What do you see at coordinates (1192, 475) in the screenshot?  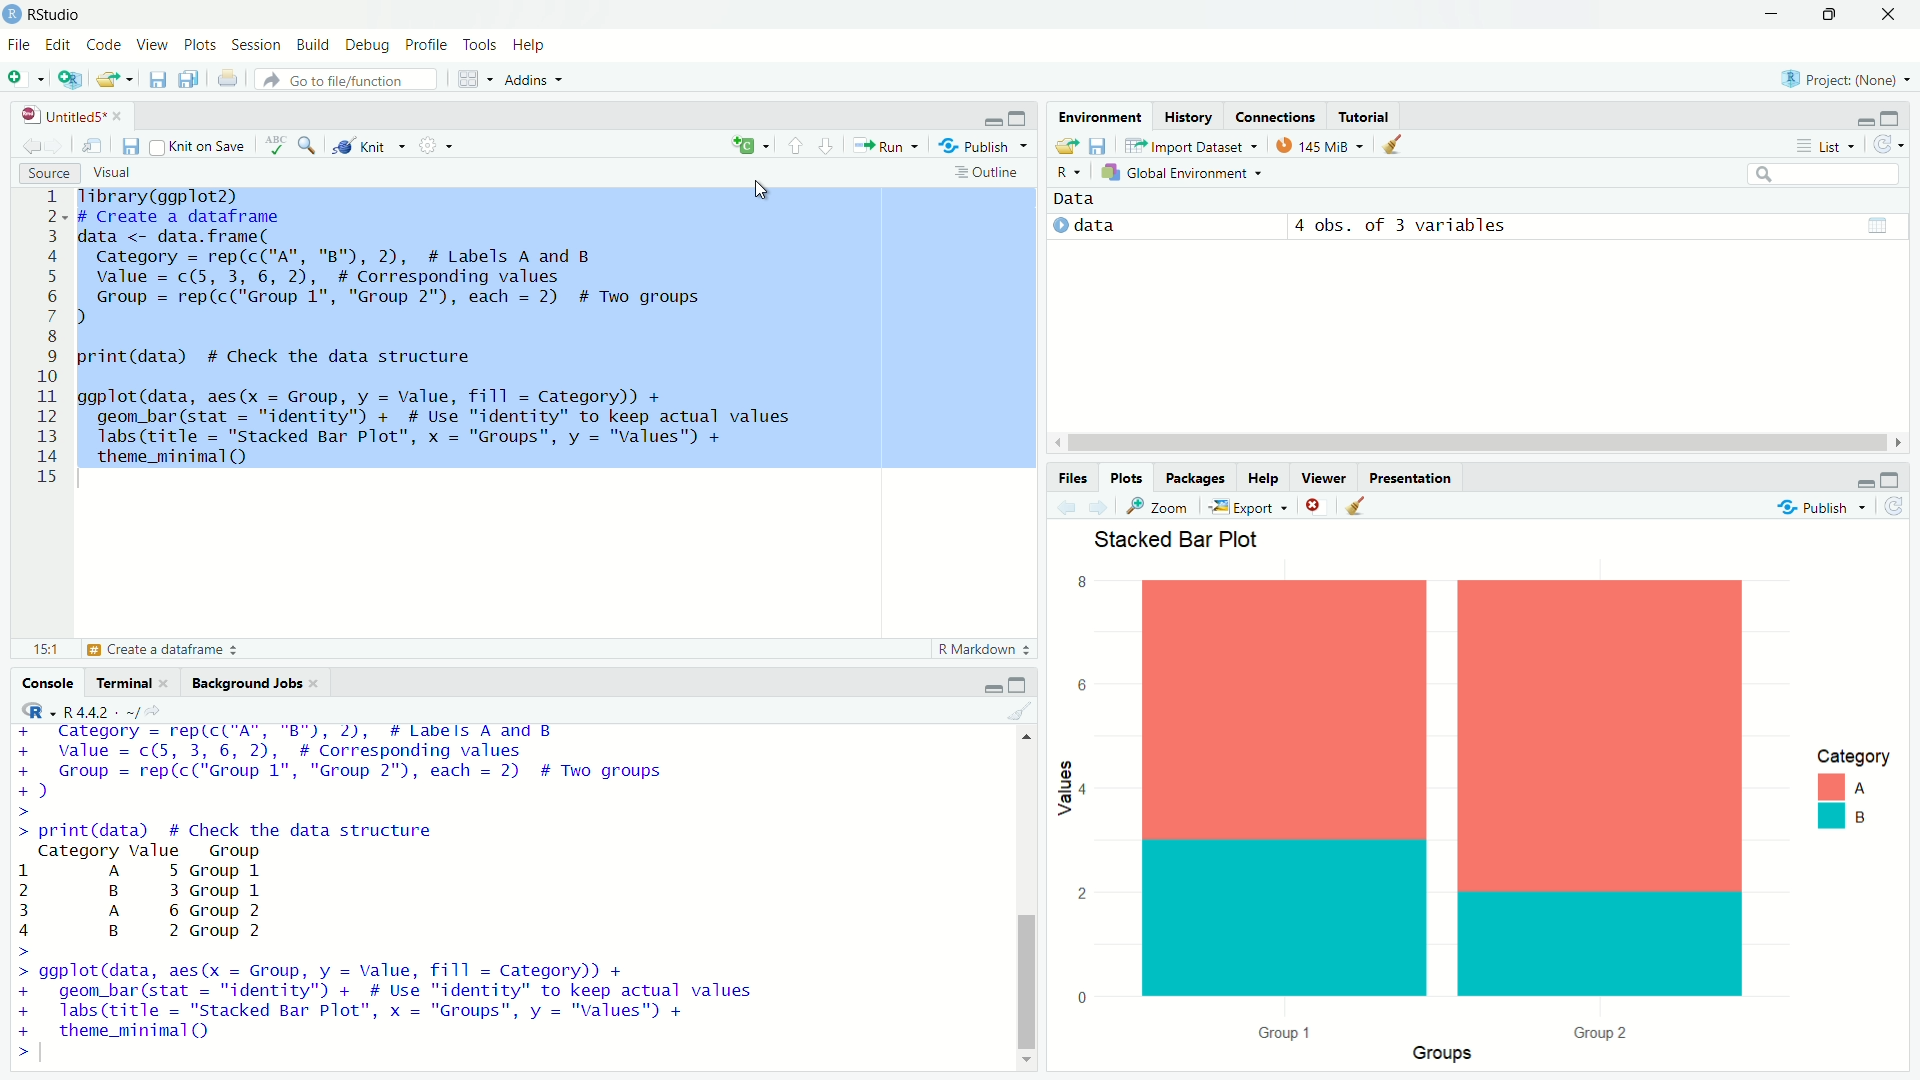 I see `Packages` at bounding box center [1192, 475].